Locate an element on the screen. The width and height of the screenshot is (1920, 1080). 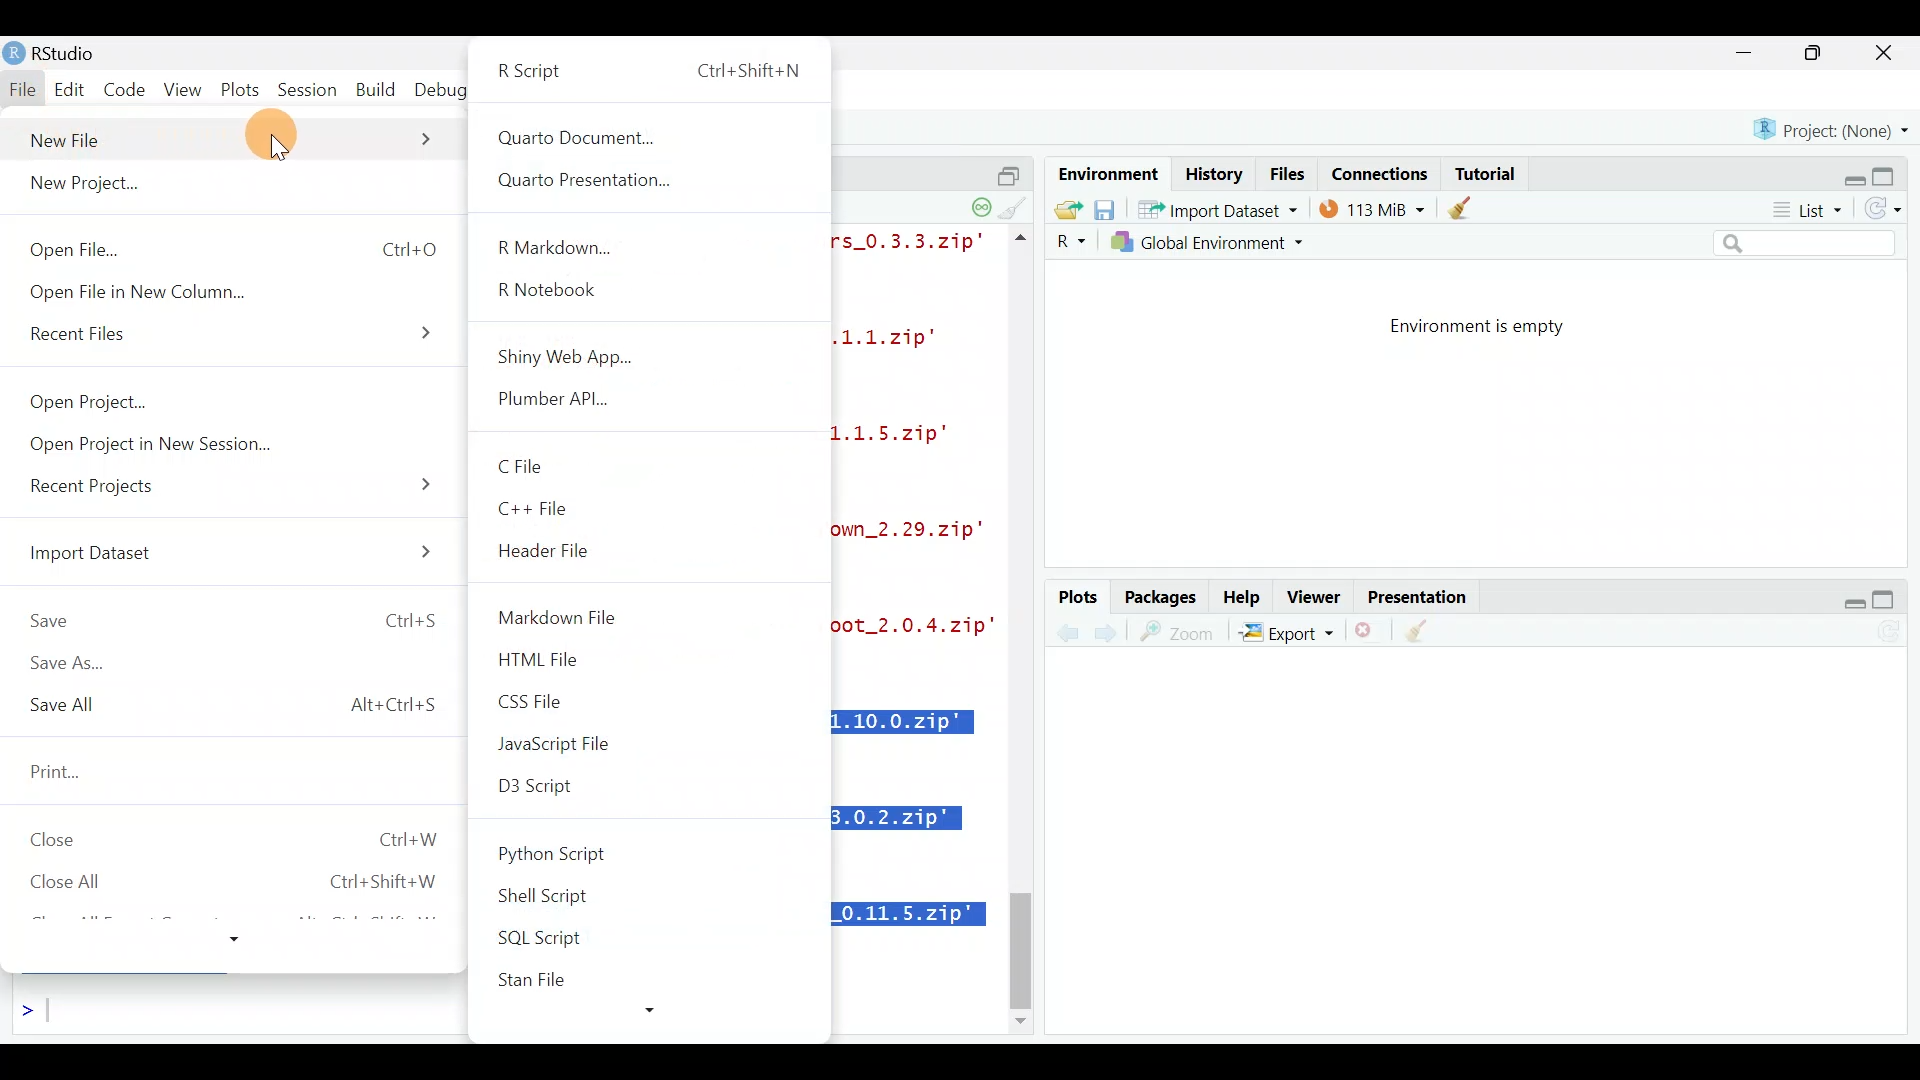
Shiny Web App... is located at coordinates (583, 353).